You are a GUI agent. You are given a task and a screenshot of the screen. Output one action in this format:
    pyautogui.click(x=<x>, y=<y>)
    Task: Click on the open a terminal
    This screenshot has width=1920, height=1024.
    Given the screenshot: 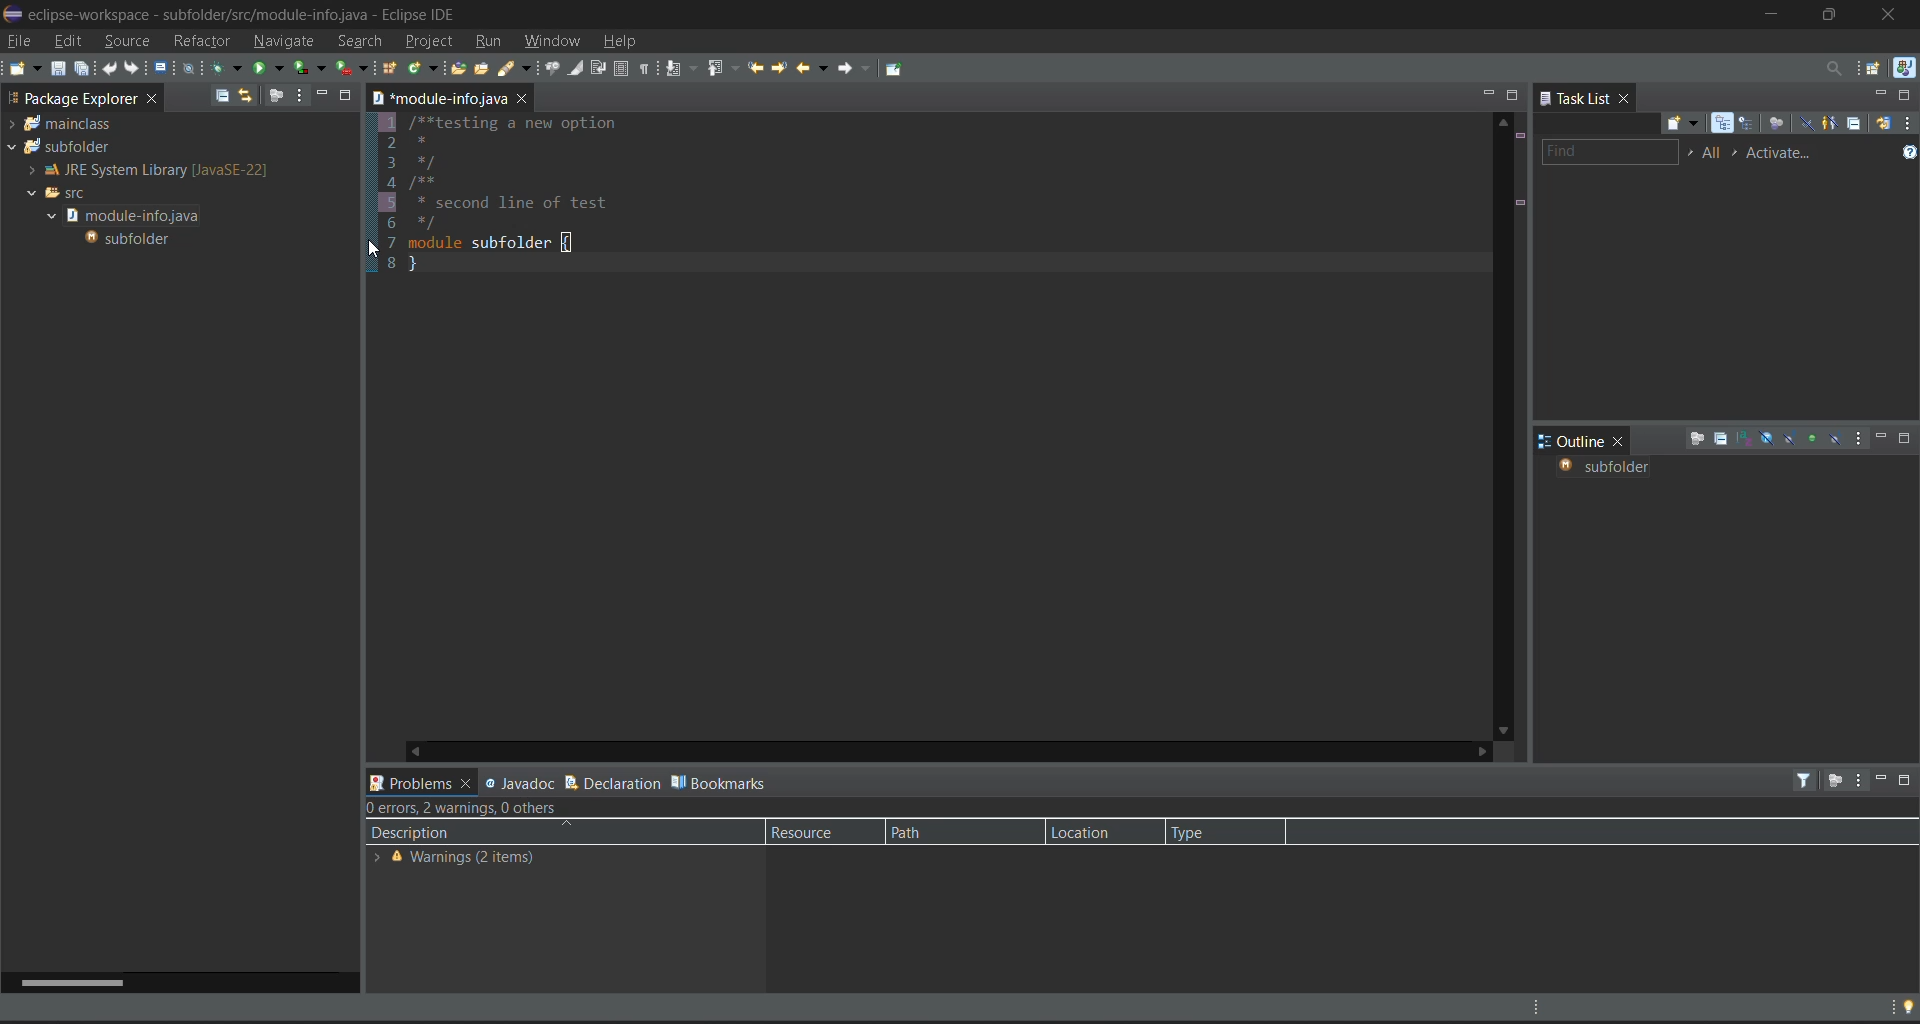 What is the action you would take?
    pyautogui.click(x=162, y=68)
    